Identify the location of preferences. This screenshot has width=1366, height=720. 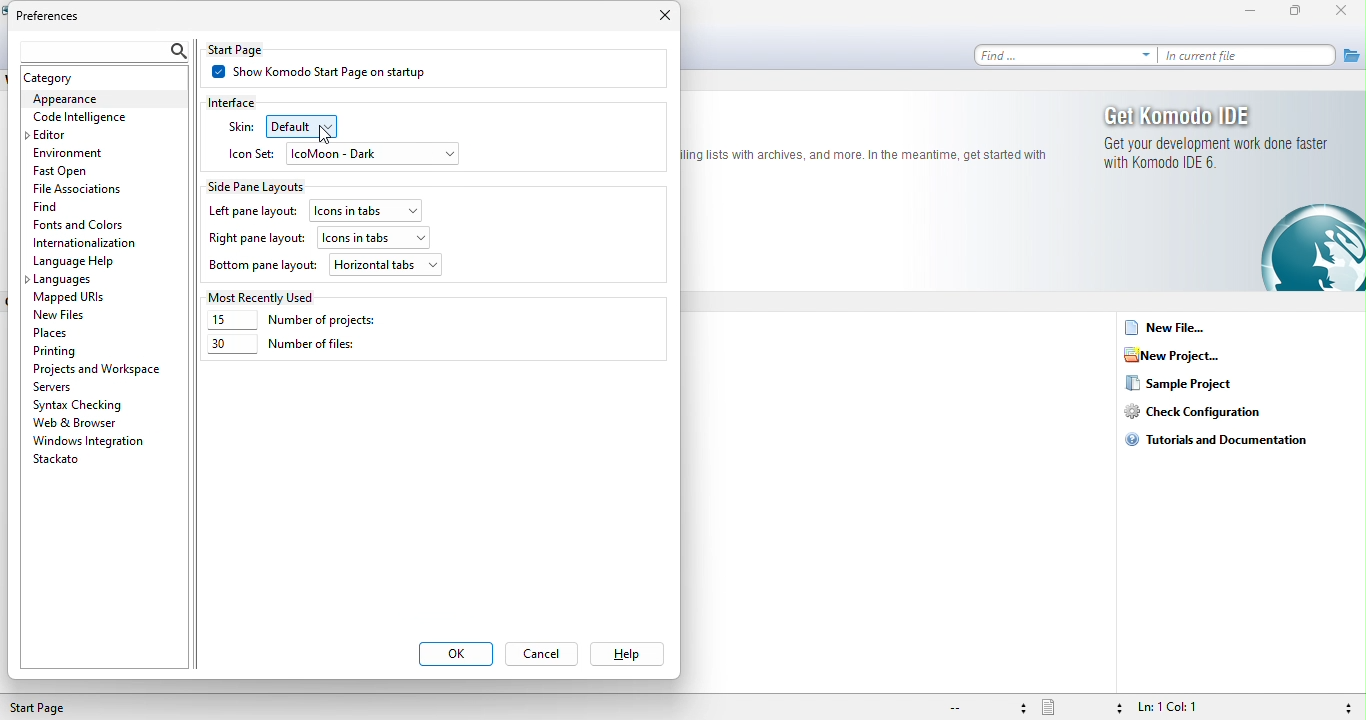
(60, 17).